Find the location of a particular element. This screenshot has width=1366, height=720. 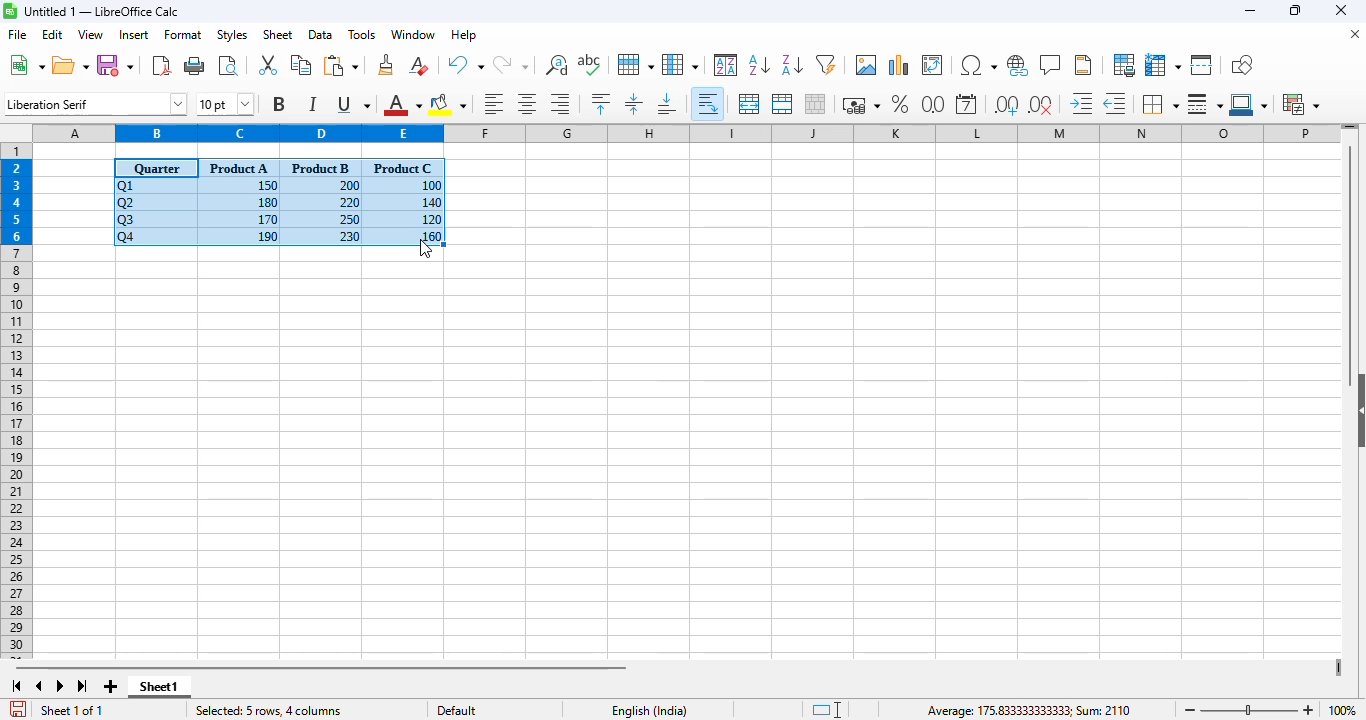

row is located at coordinates (636, 65).